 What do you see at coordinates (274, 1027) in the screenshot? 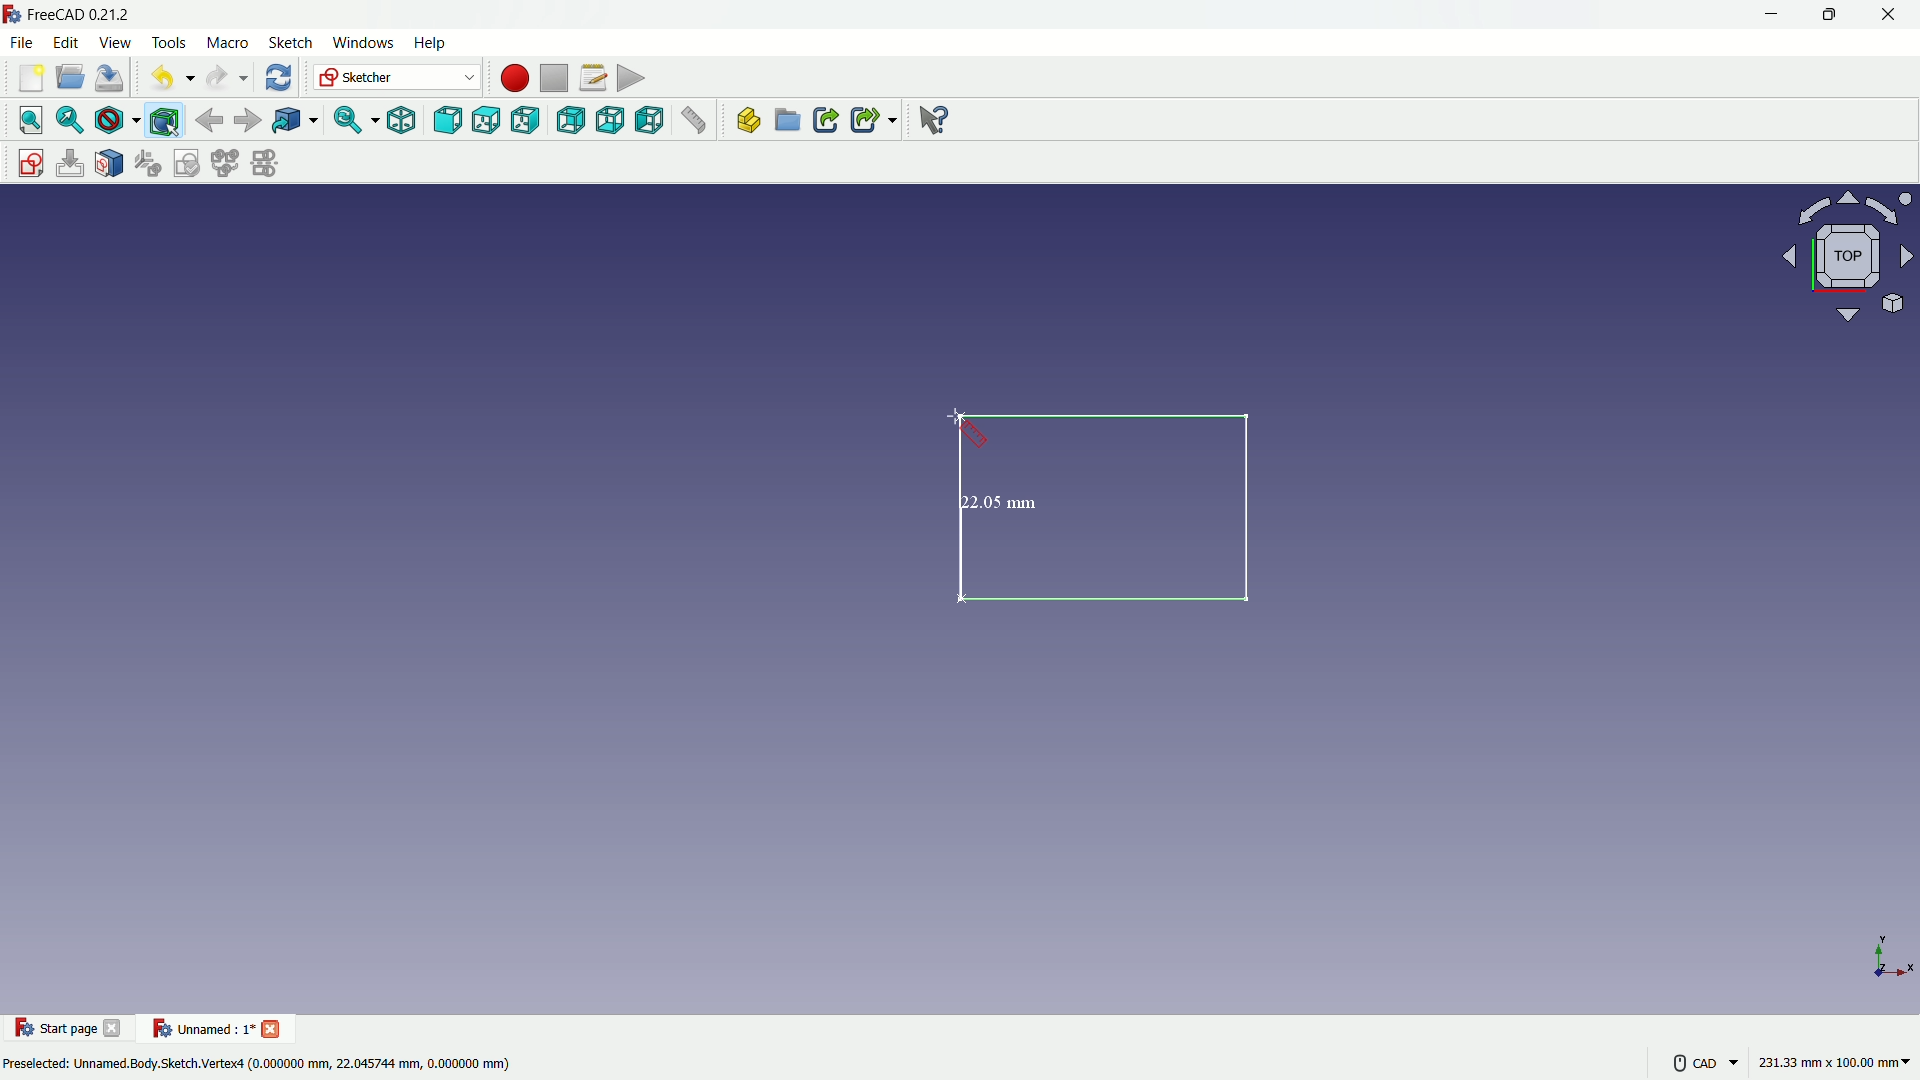
I see `close project` at bounding box center [274, 1027].